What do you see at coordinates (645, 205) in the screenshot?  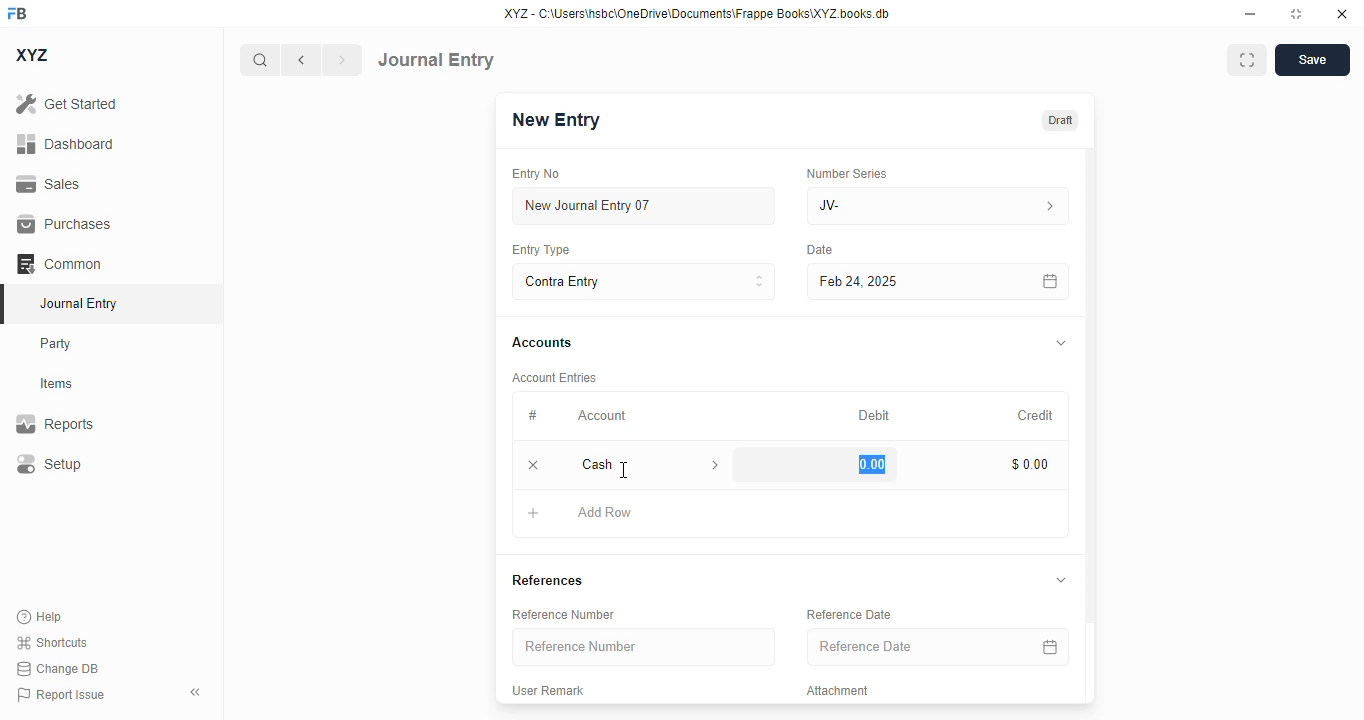 I see `new journal entry 07` at bounding box center [645, 205].